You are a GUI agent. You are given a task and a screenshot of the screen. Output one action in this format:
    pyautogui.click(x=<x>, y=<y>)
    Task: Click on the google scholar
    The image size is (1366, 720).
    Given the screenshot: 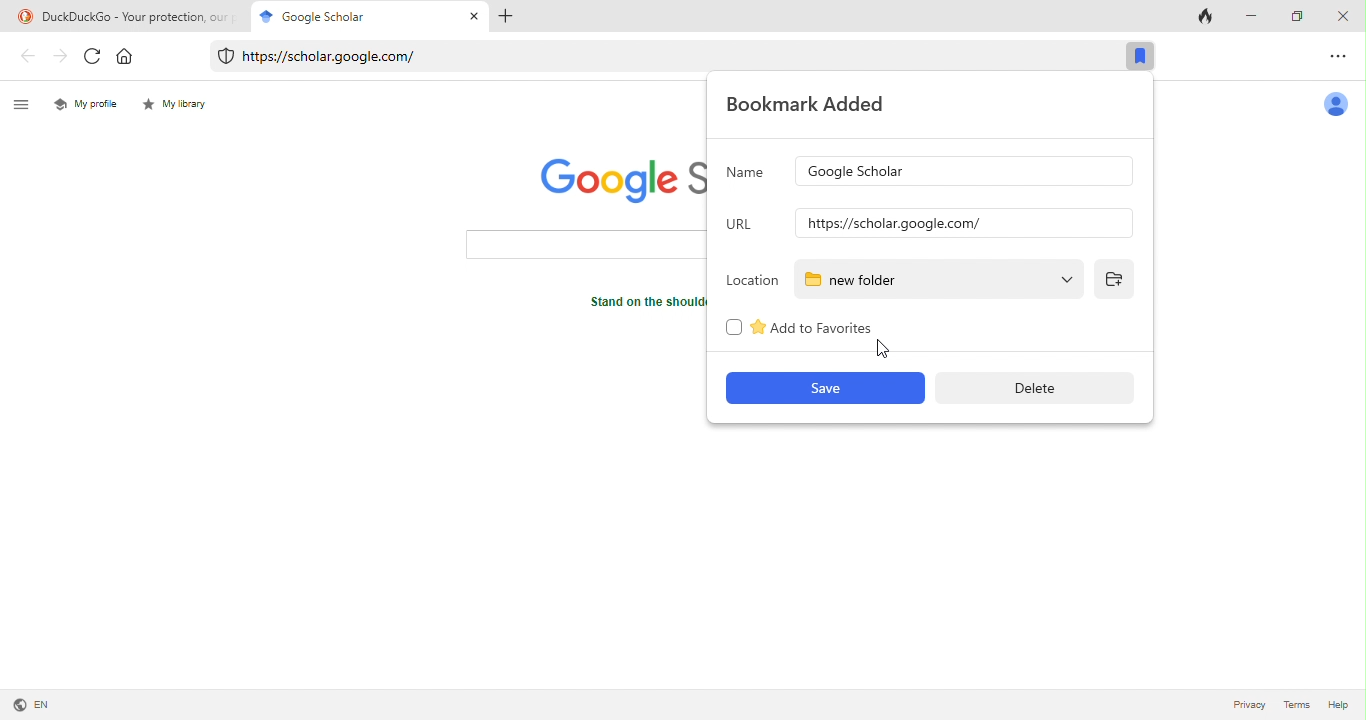 What is the action you would take?
    pyautogui.click(x=305, y=15)
    